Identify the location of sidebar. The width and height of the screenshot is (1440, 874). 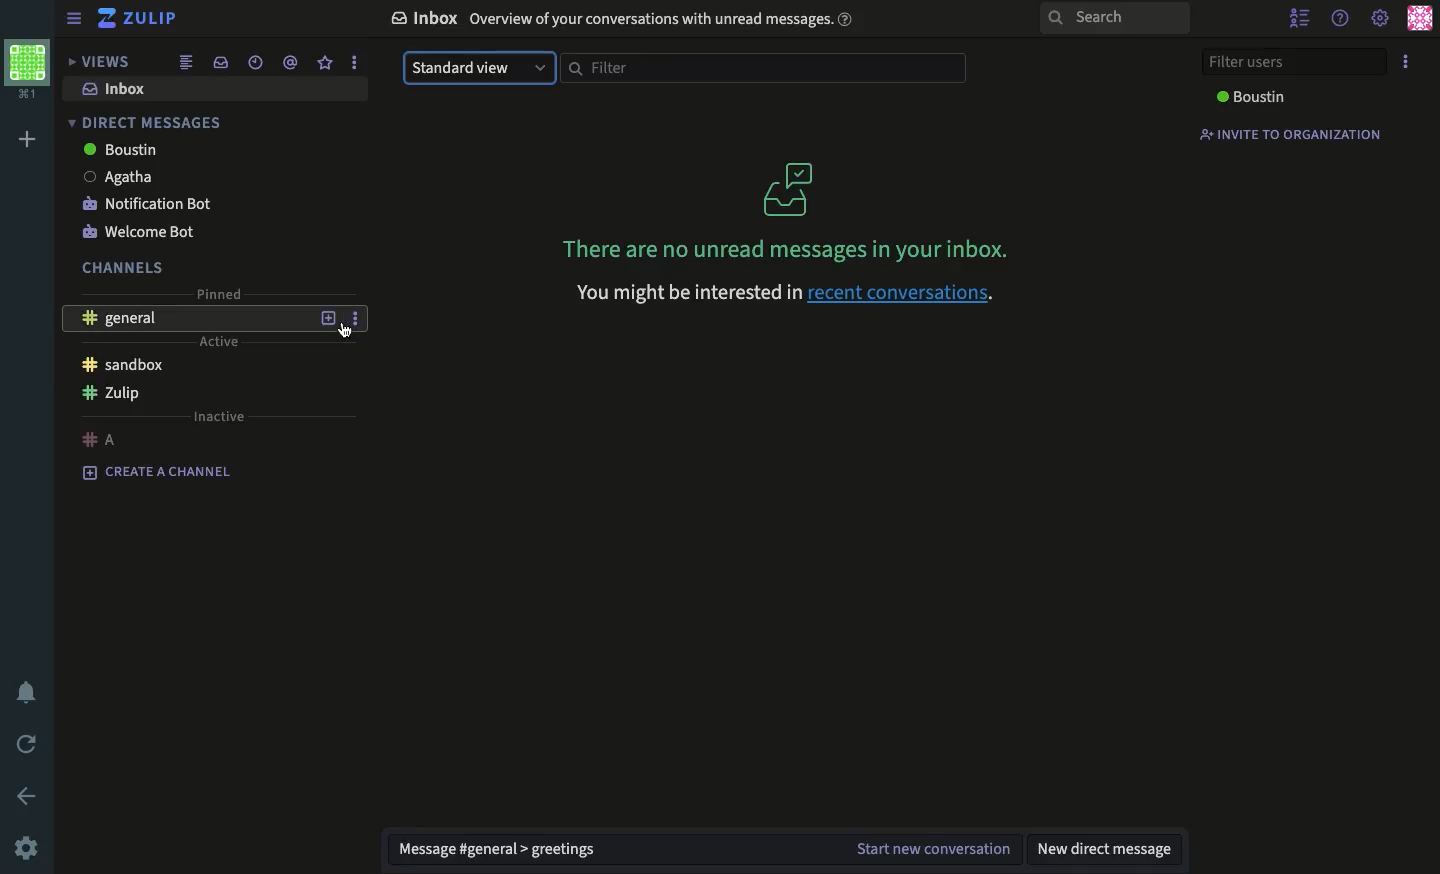
(70, 19).